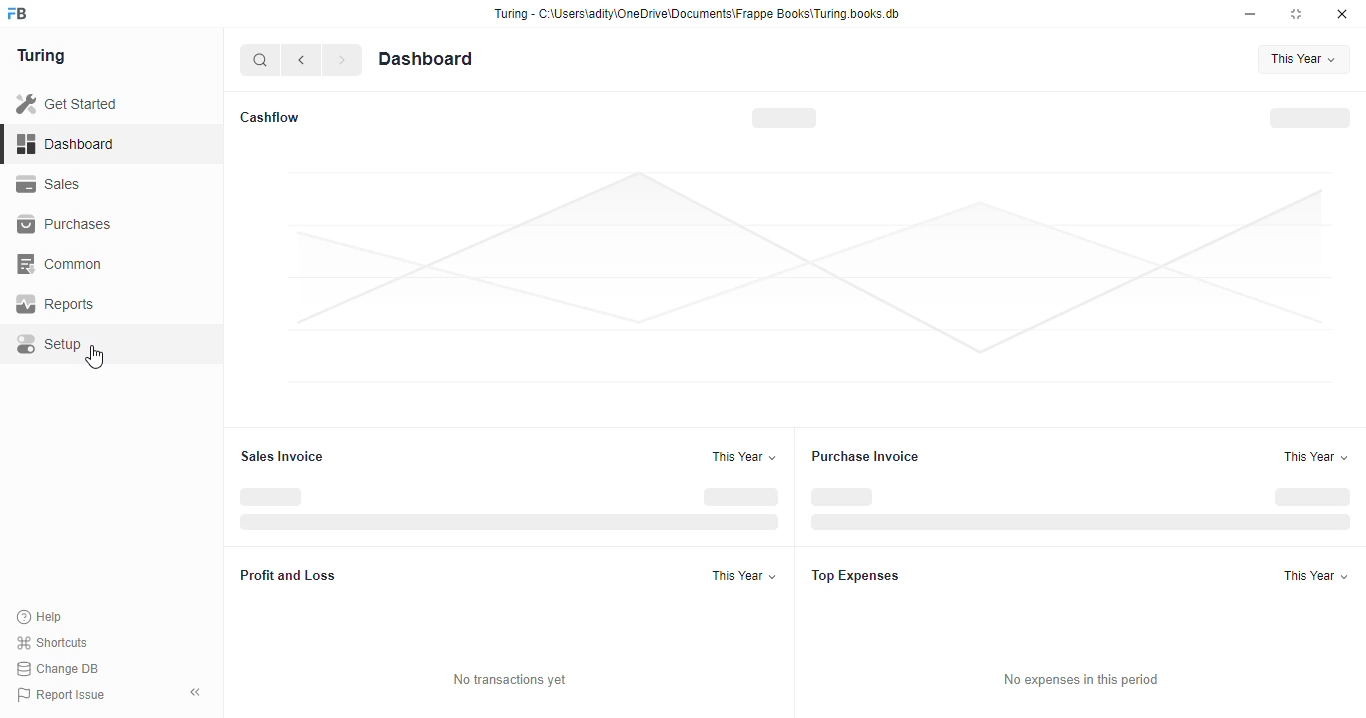 This screenshot has height=718, width=1366. Describe the element at coordinates (45, 54) in the screenshot. I see `Turing` at that location.